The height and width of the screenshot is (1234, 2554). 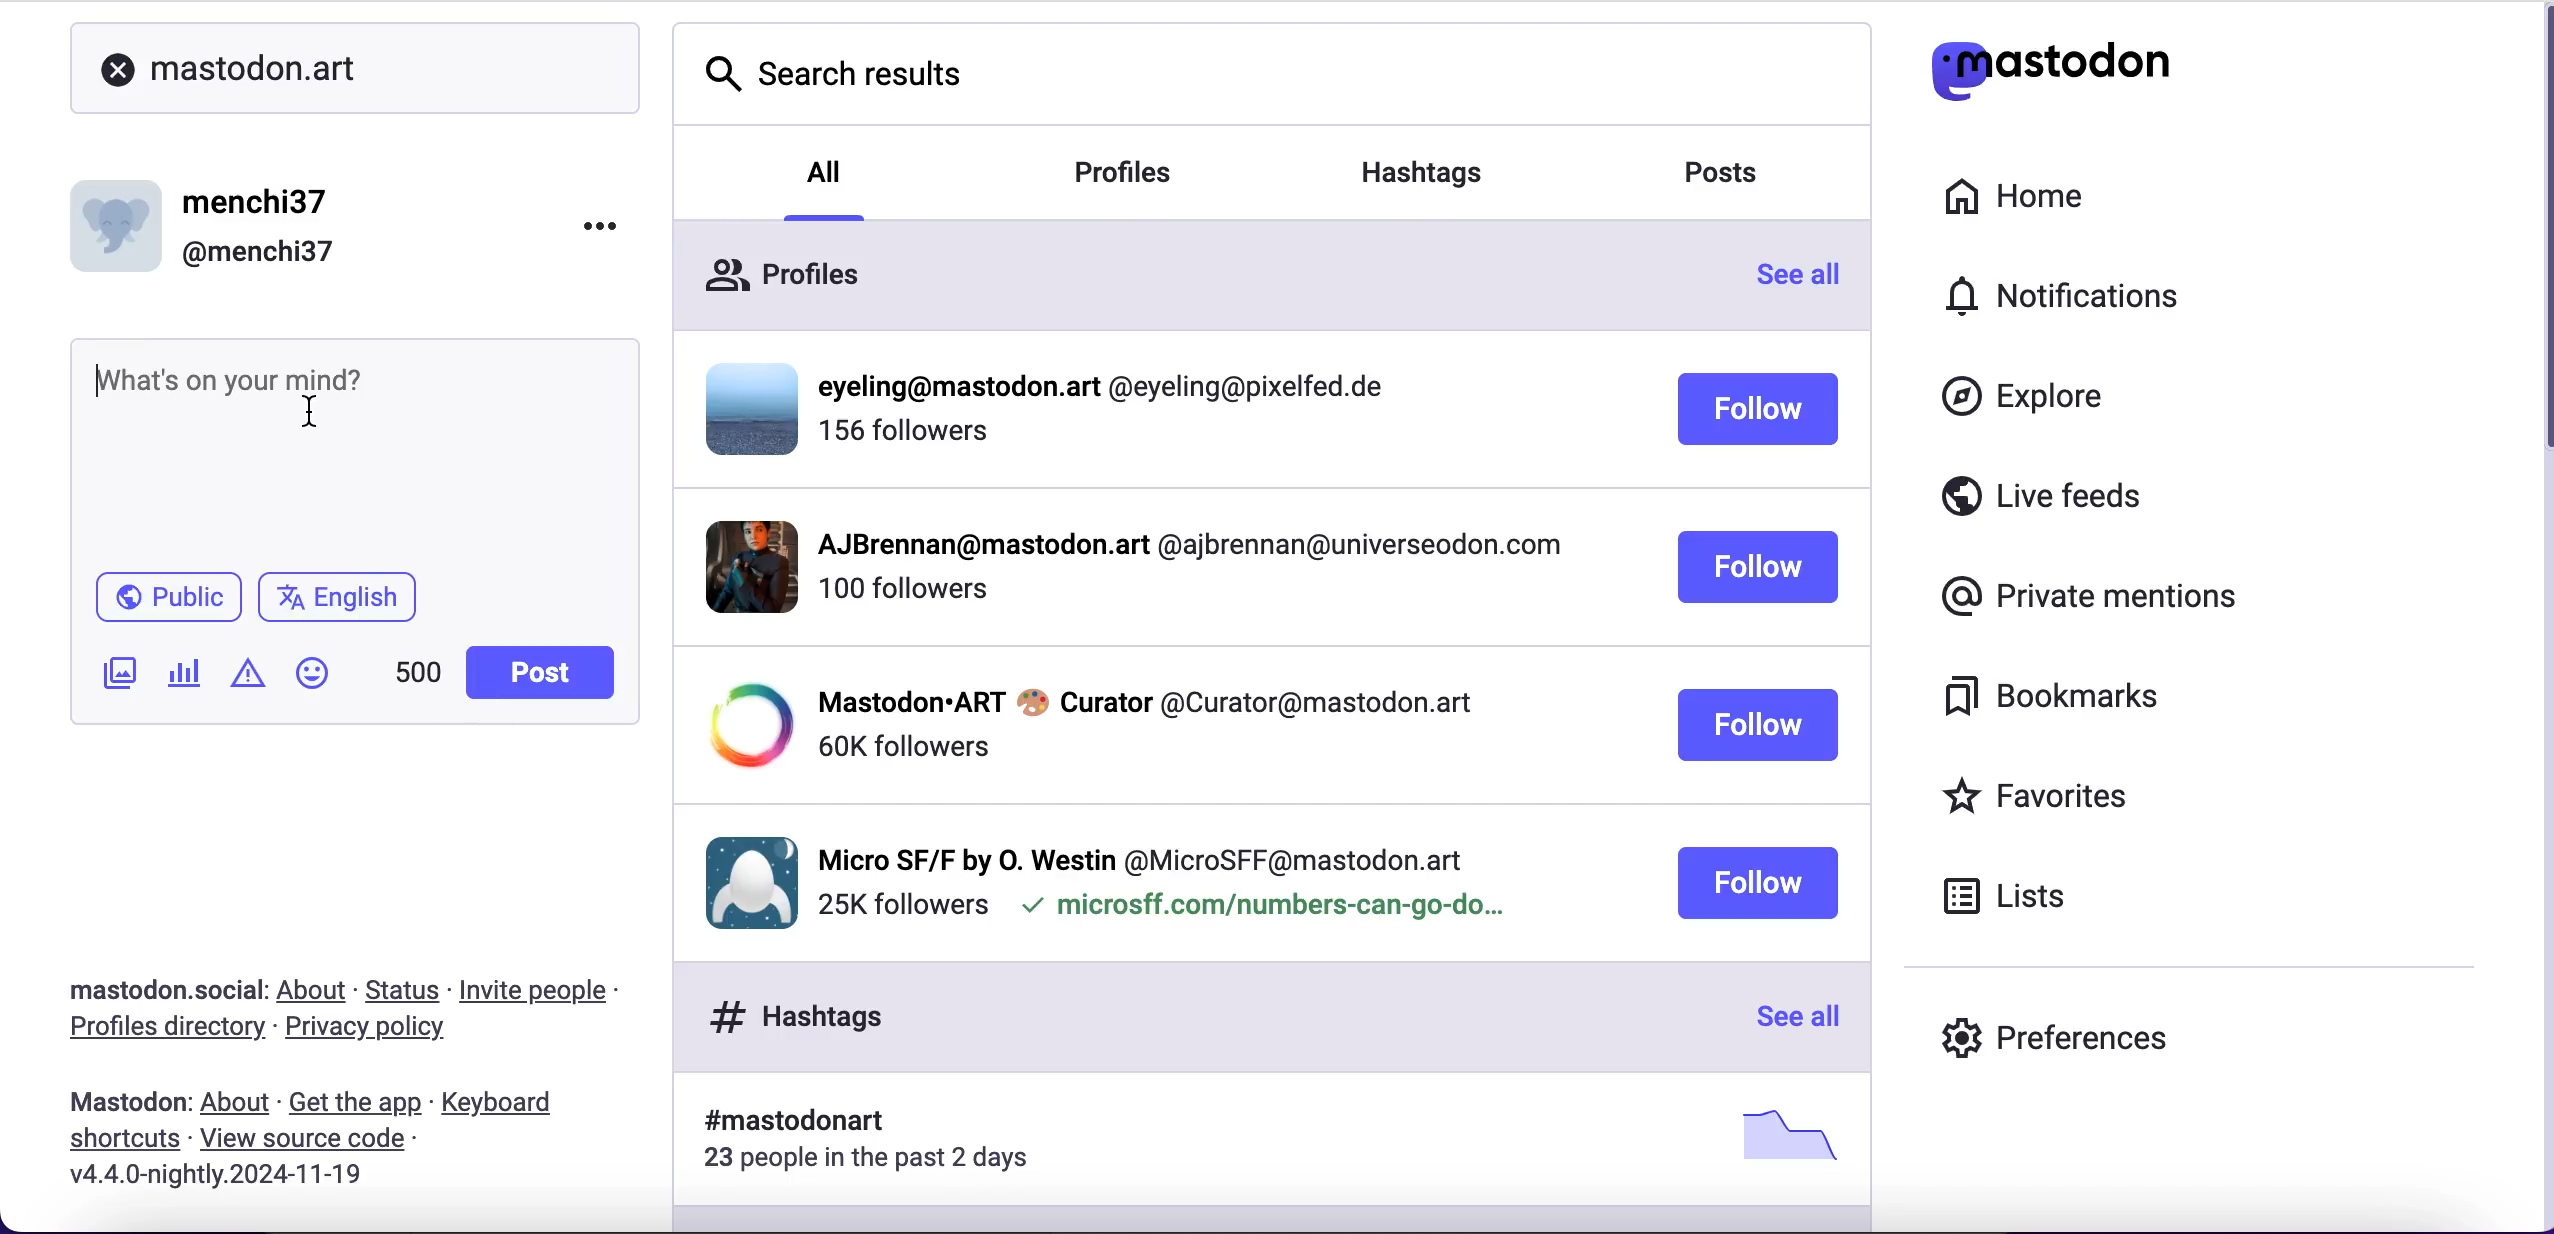 What do you see at coordinates (400, 988) in the screenshot?
I see `status` at bounding box center [400, 988].